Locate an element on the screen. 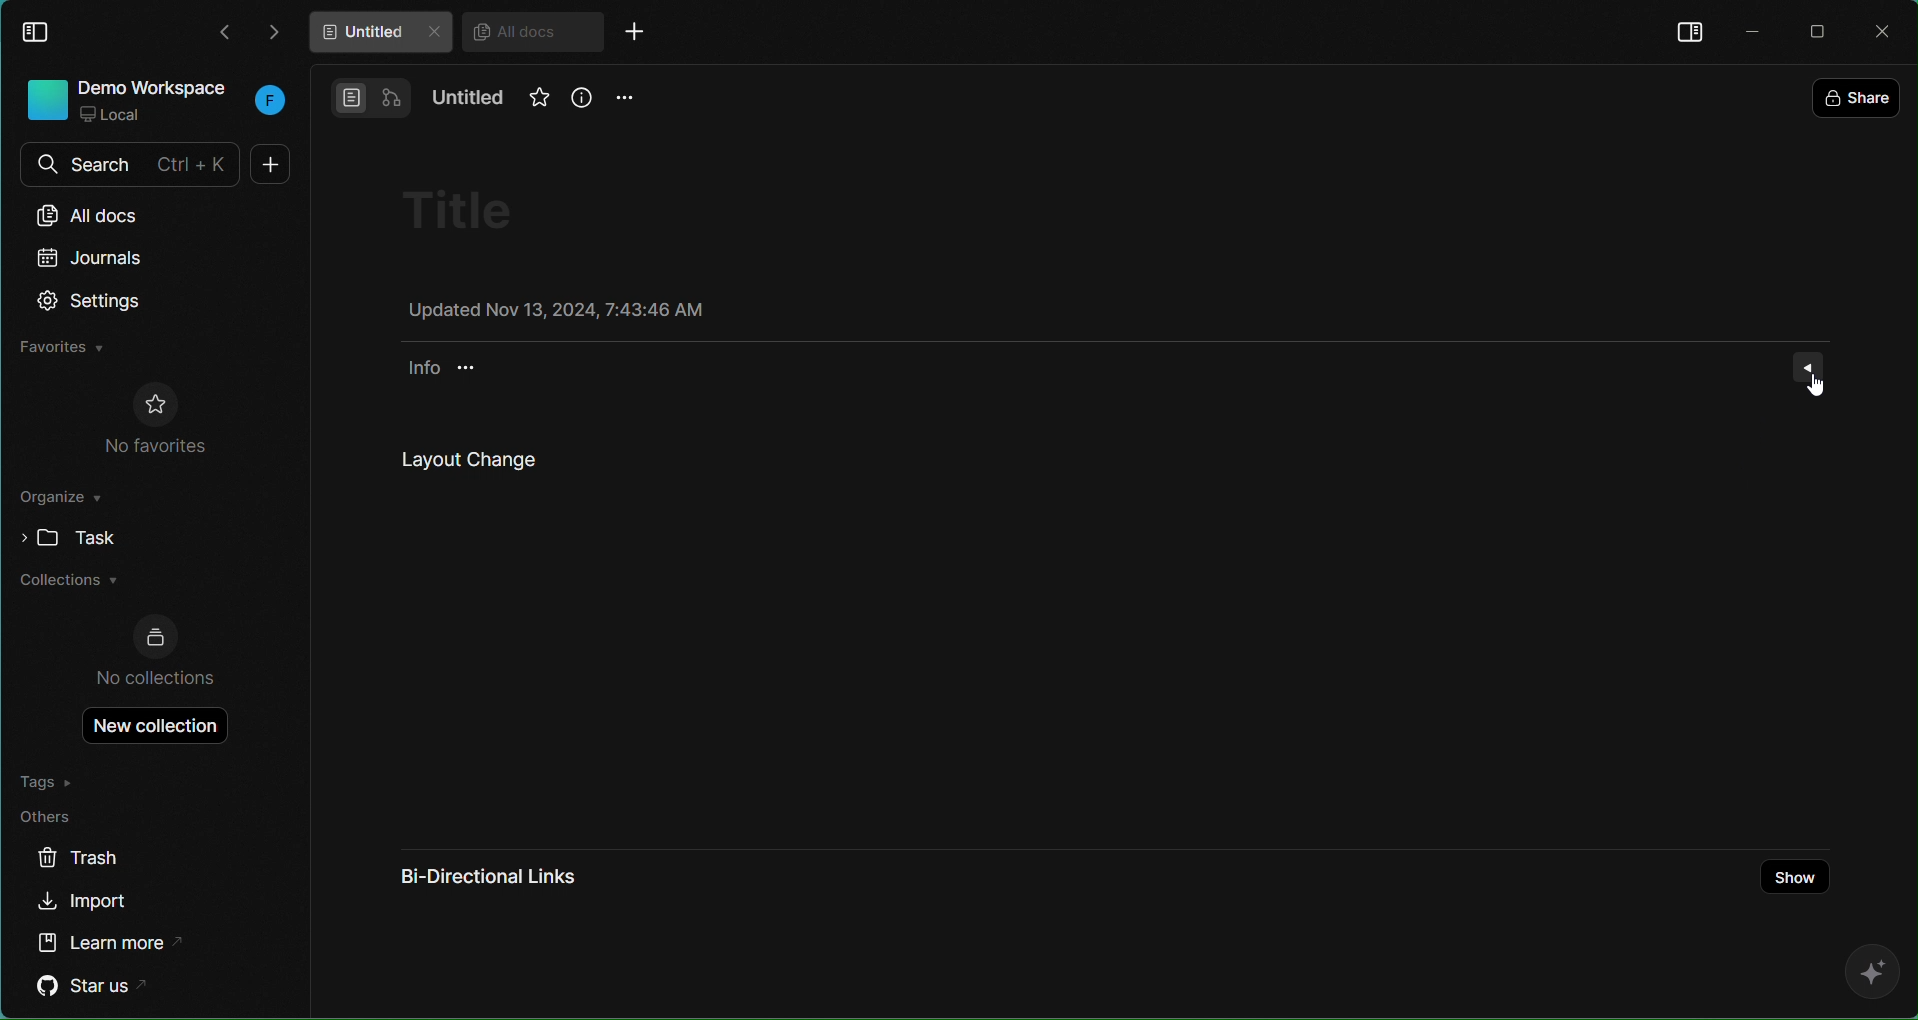 This screenshot has width=1918, height=1020. button is located at coordinates (370, 95).